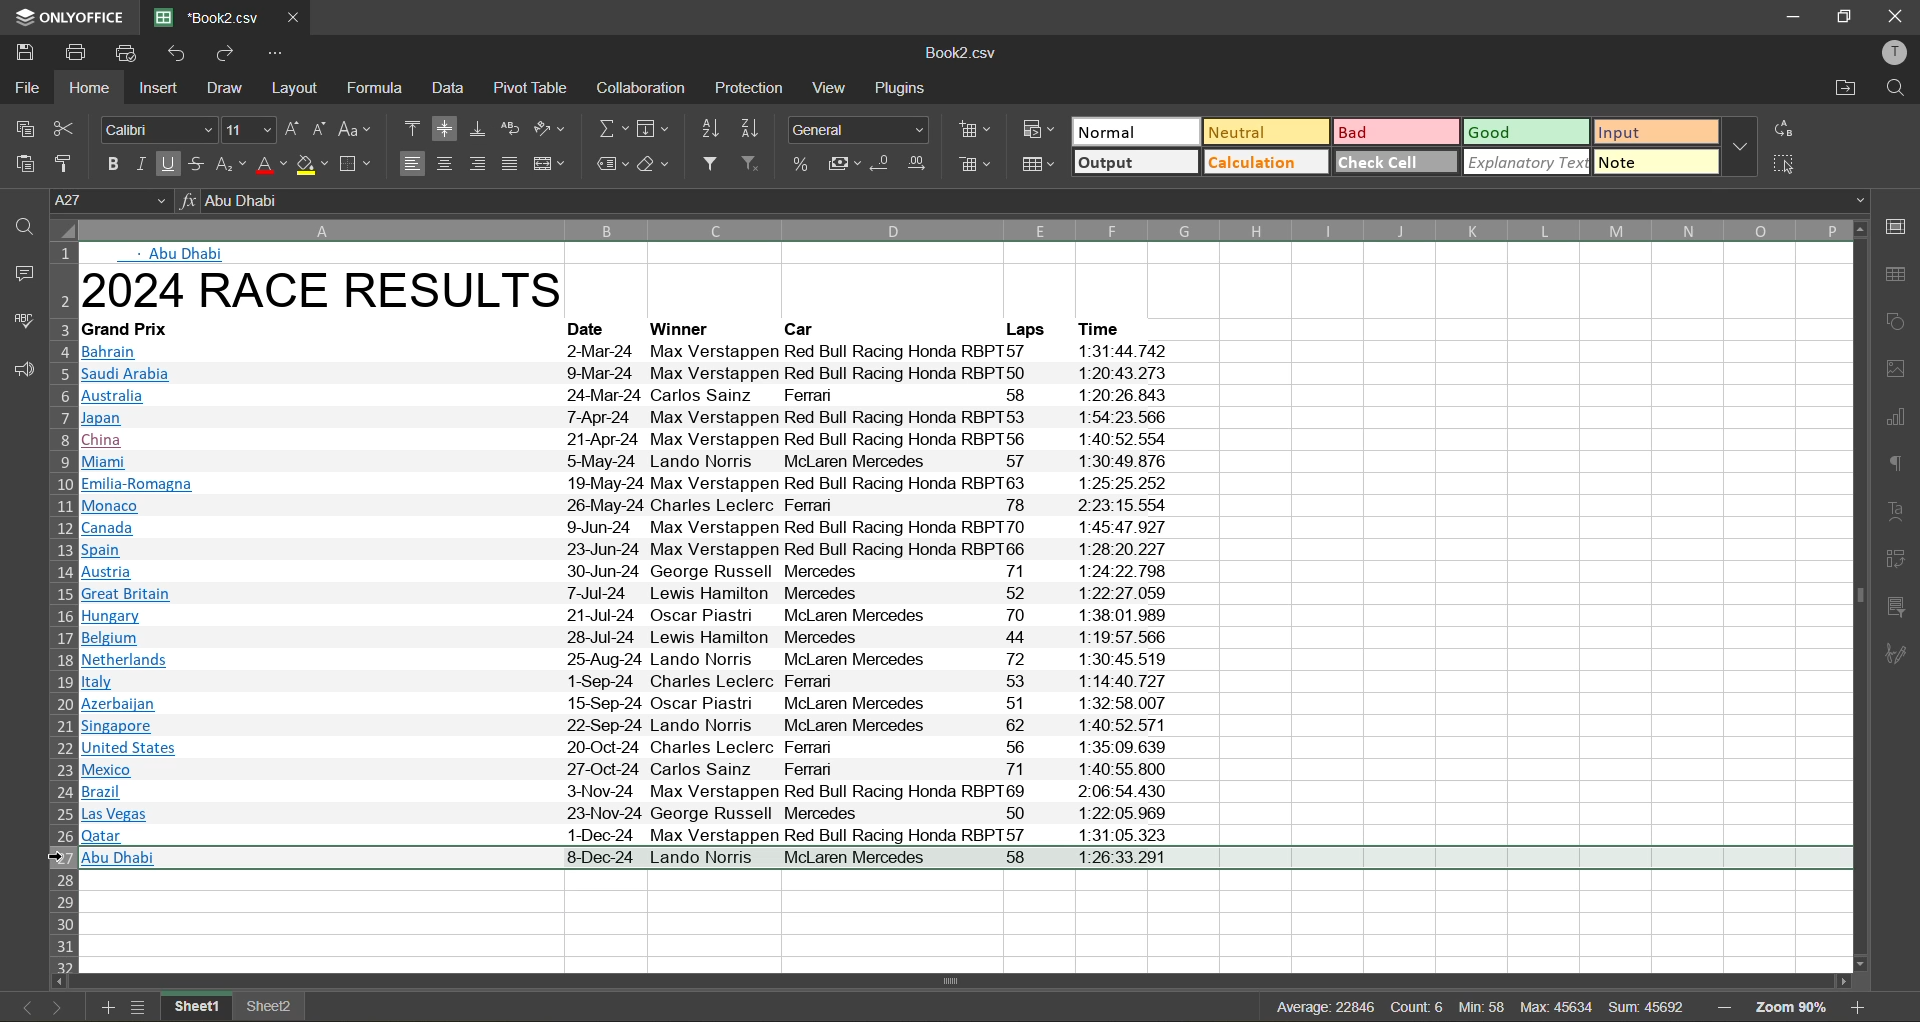 The height and width of the screenshot is (1022, 1920). Describe the element at coordinates (176, 53) in the screenshot. I see `undo` at that location.